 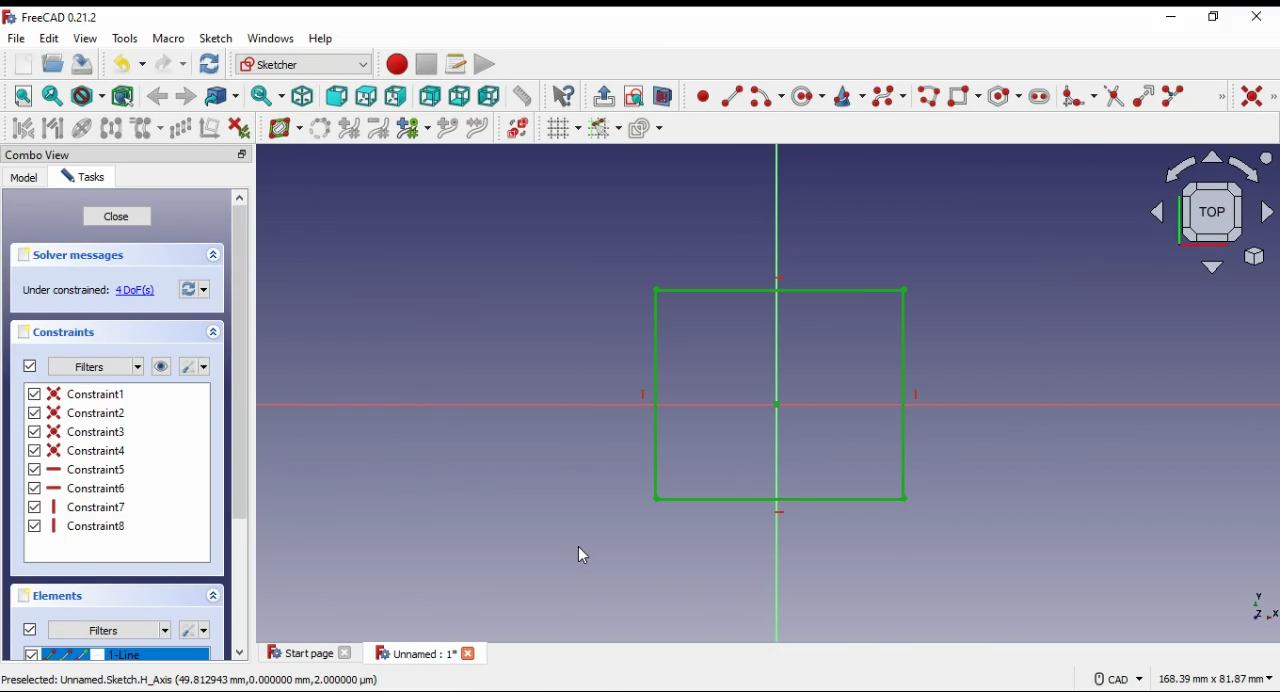 What do you see at coordinates (84, 63) in the screenshot?
I see `save` at bounding box center [84, 63].